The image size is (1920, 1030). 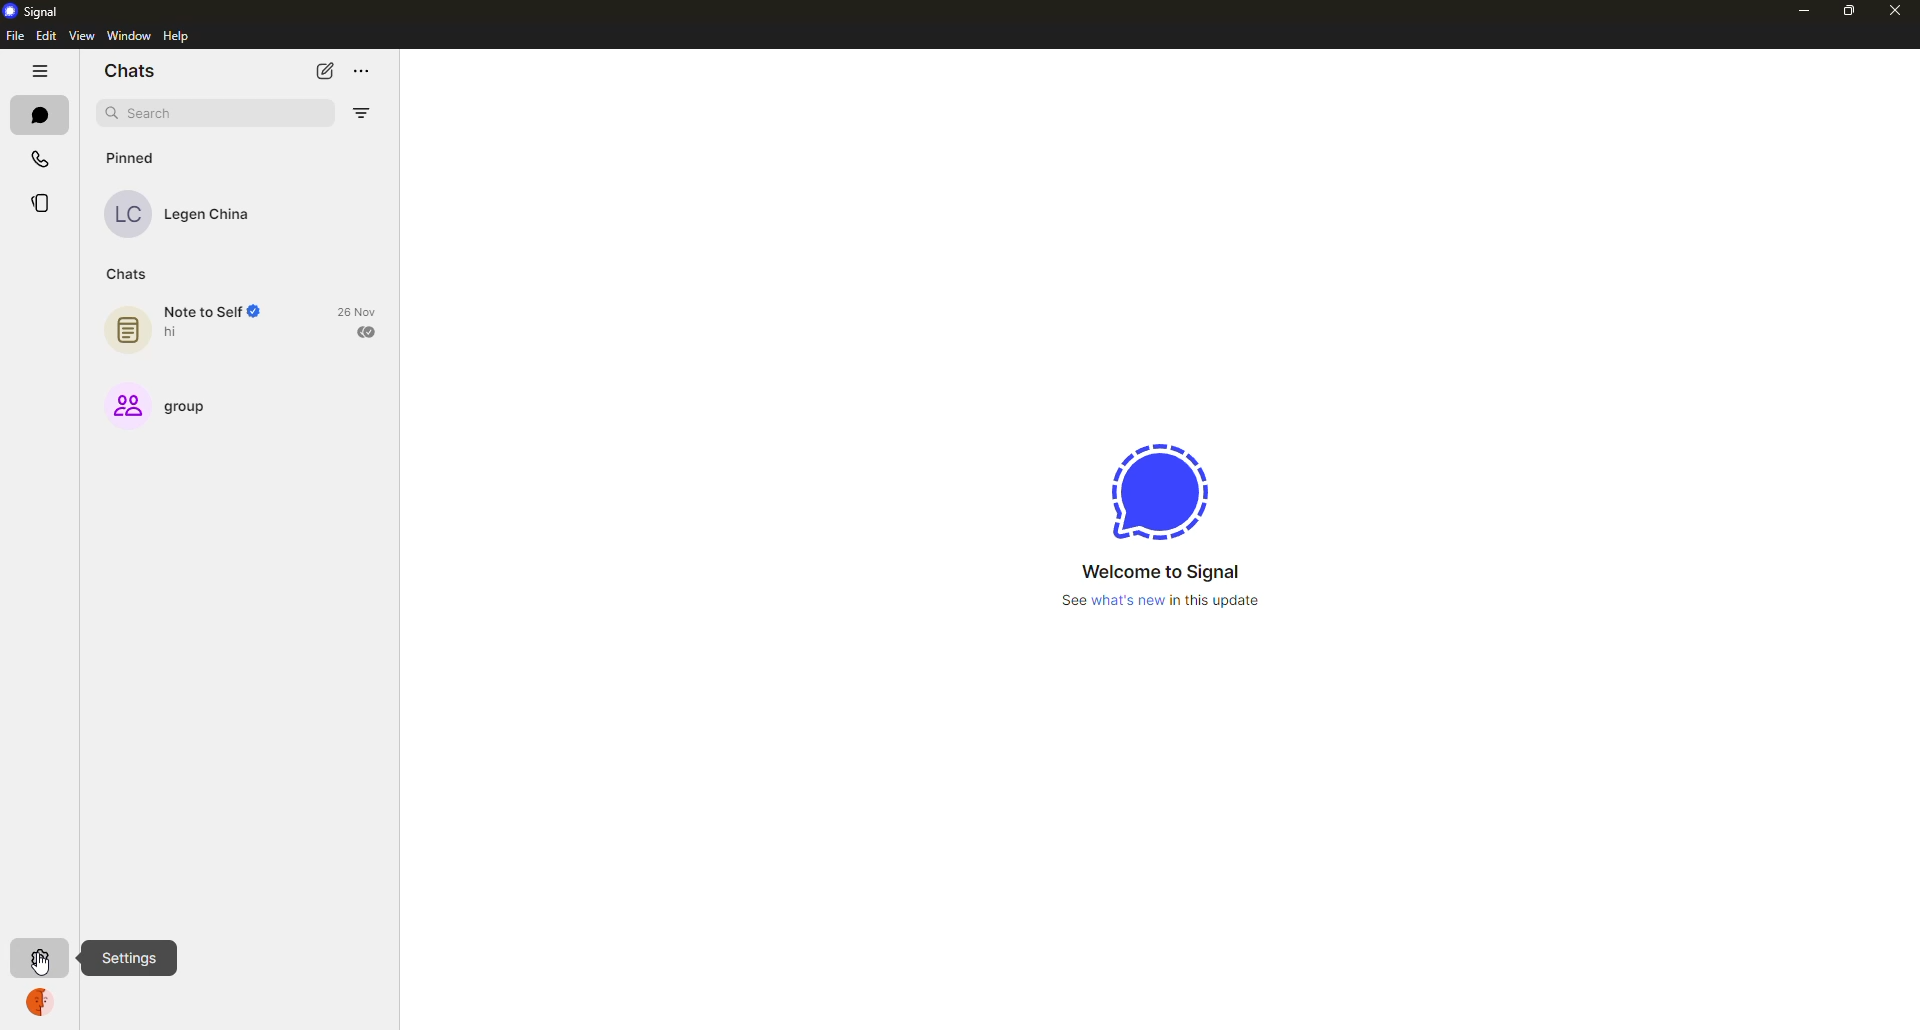 I want to click on Group Icon, so click(x=123, y=404).